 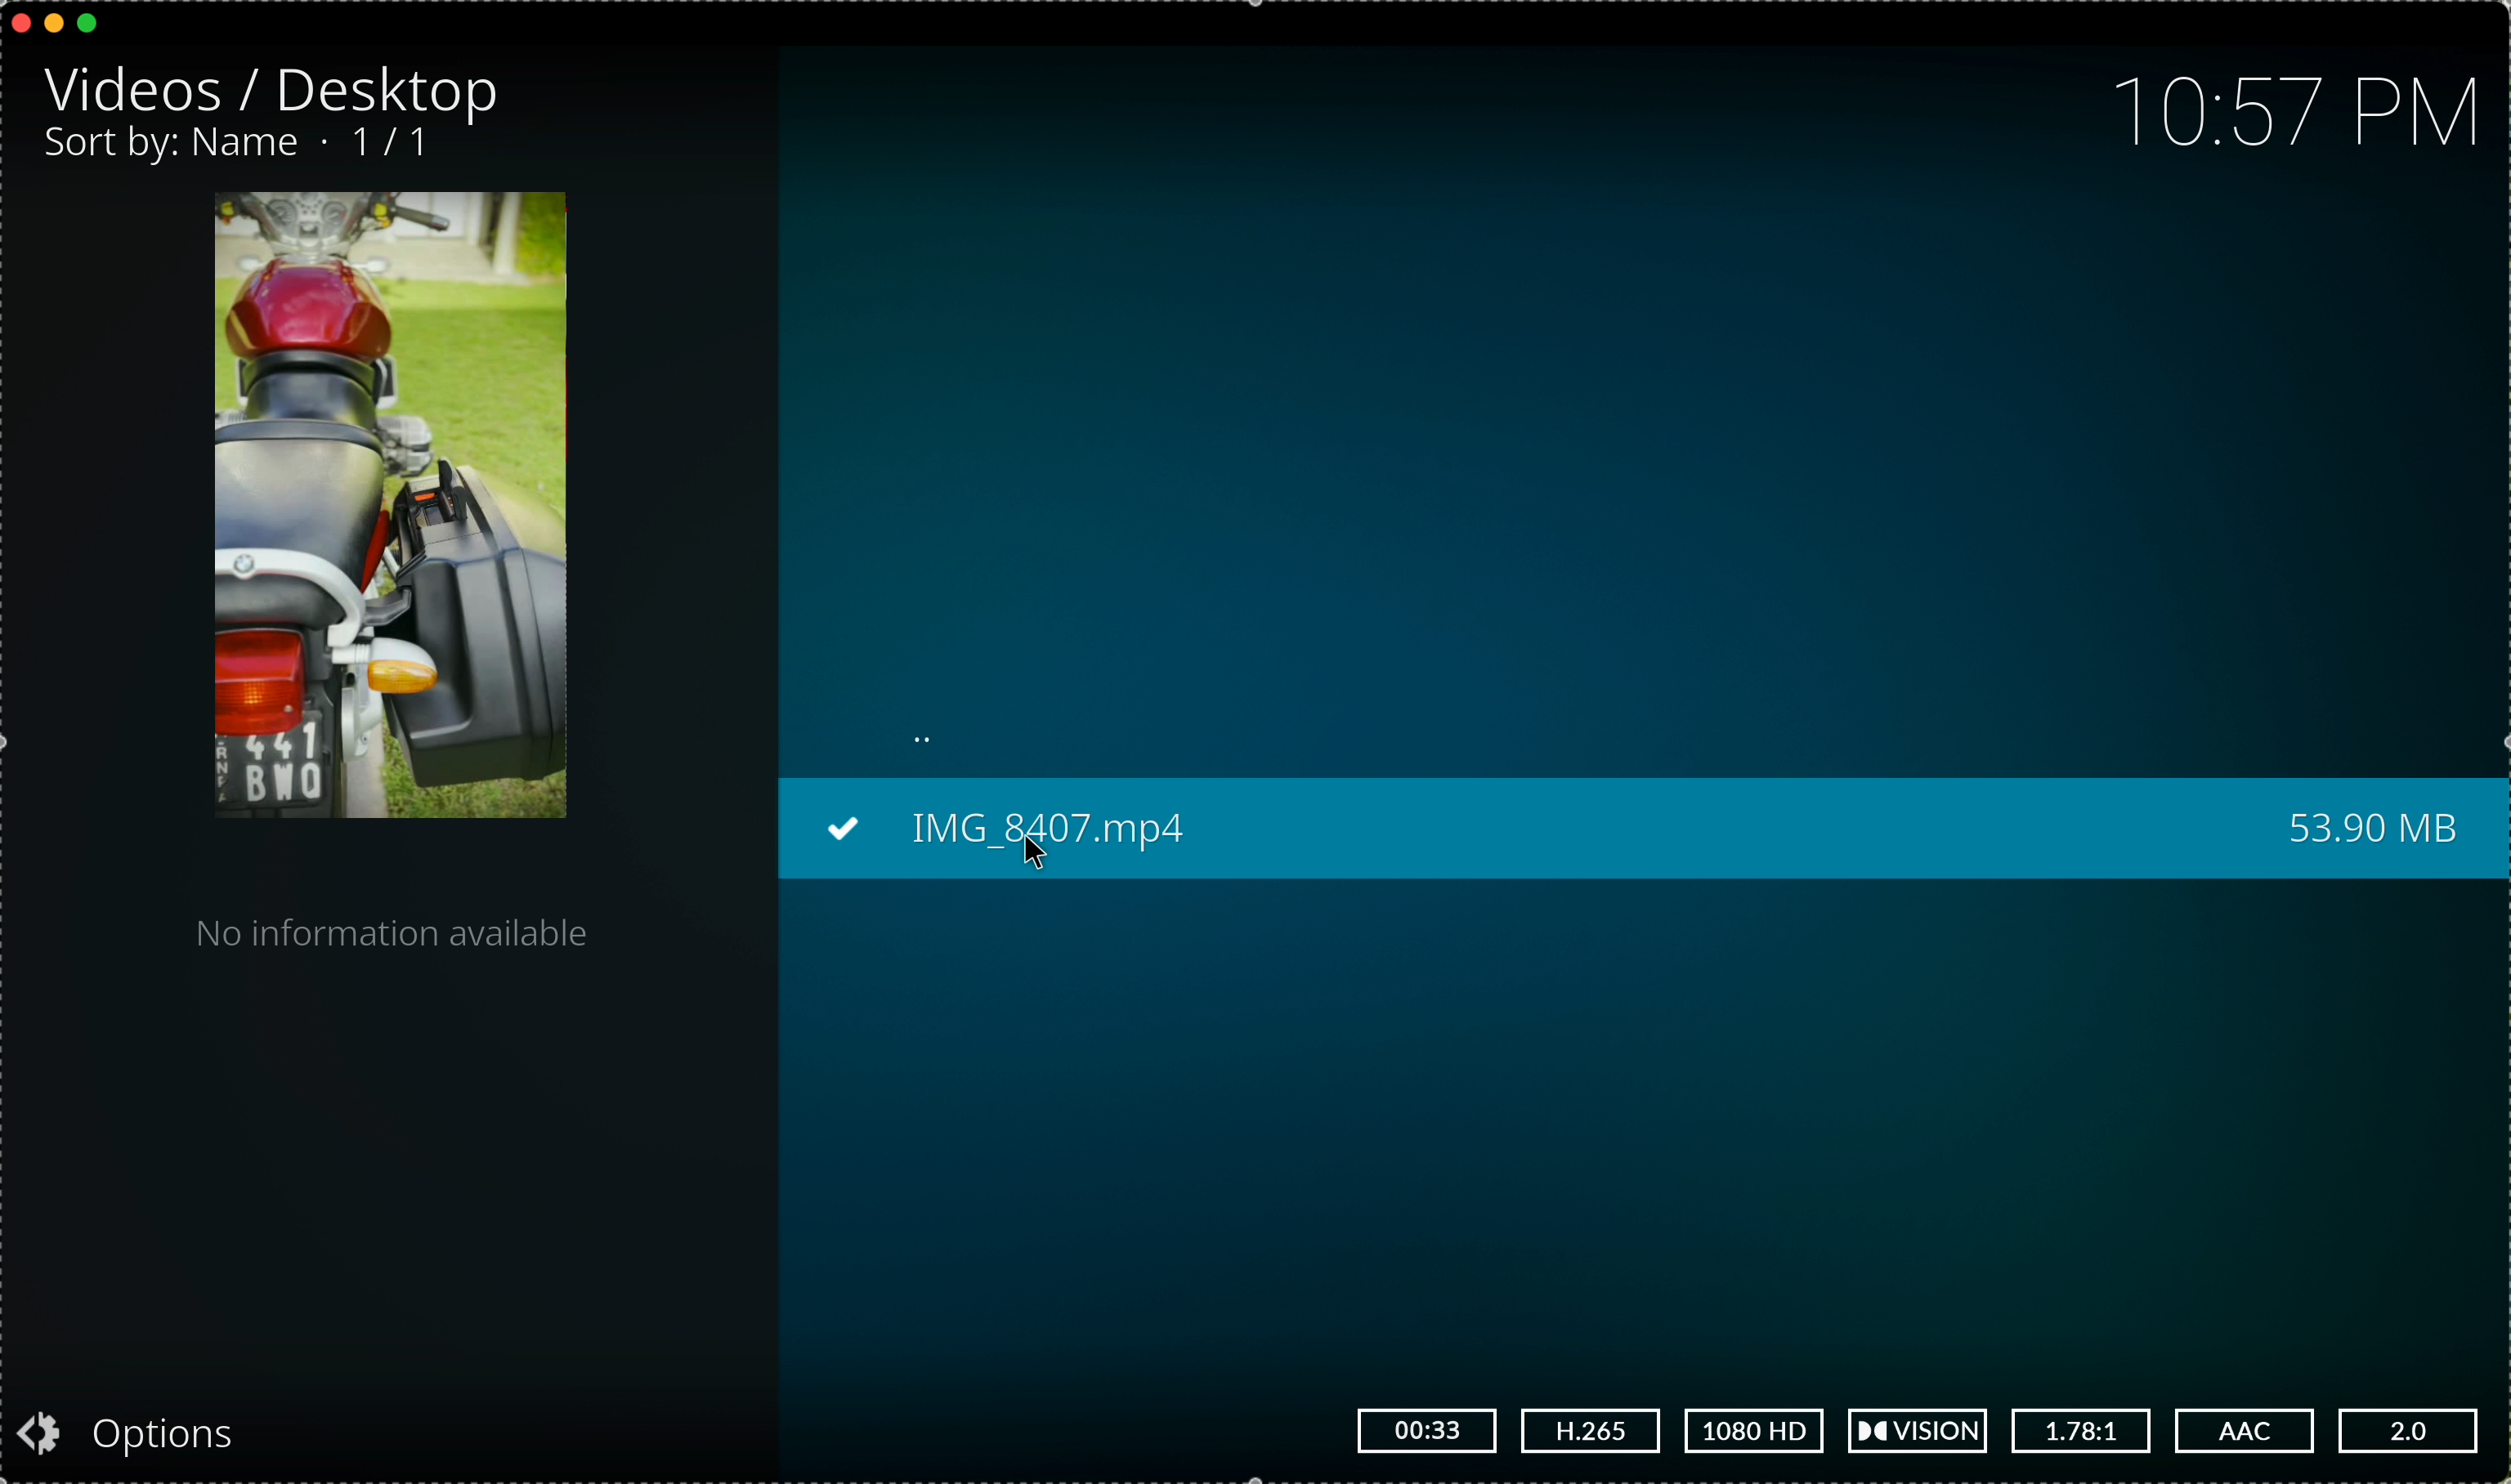 I want to click on .., so click(x=924, y=738).